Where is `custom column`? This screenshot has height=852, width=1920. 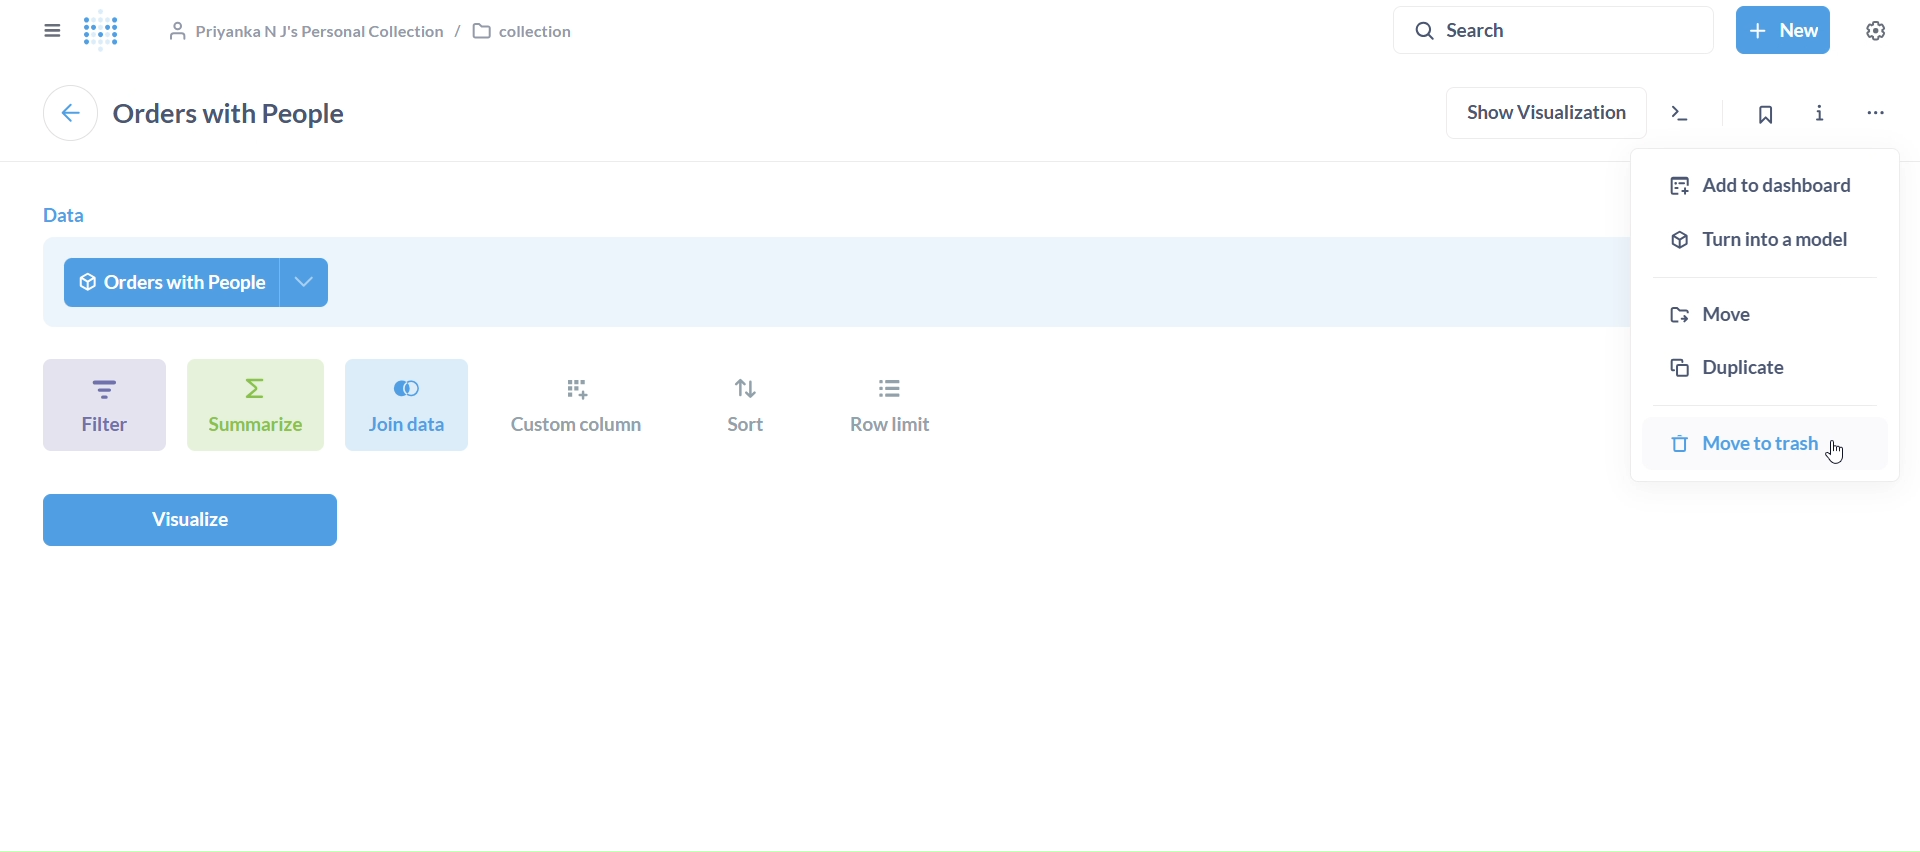 custom column is located at coordinates (571, 406).